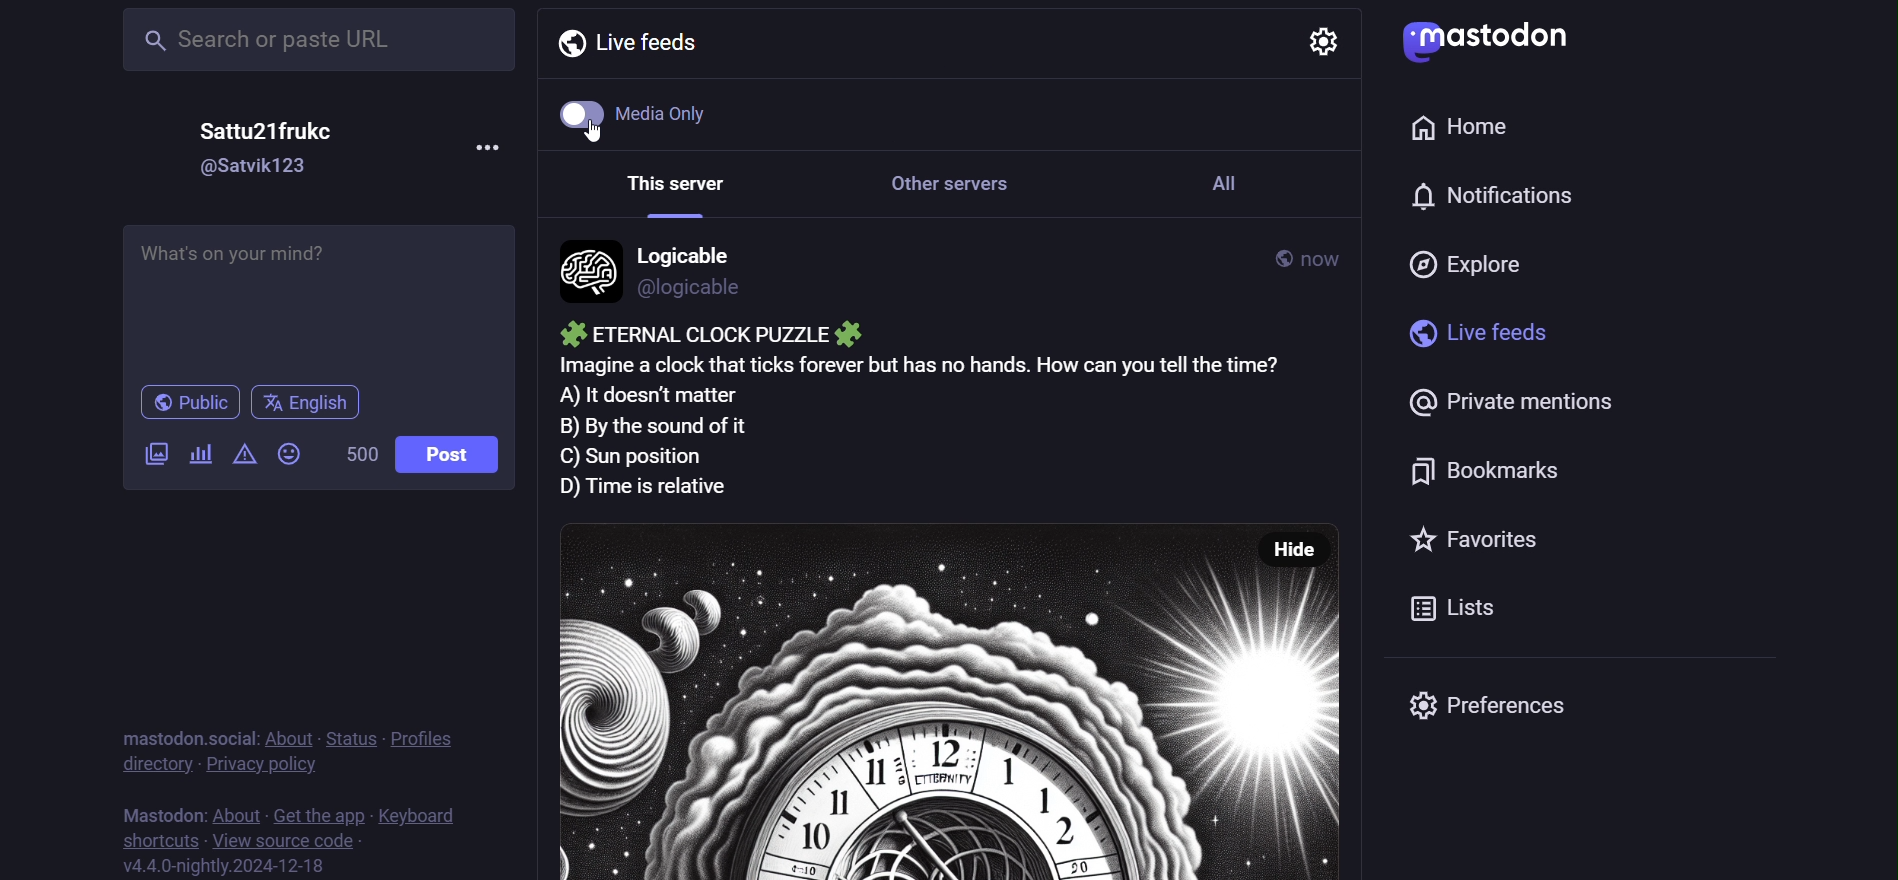 The width and height of the screenshot is (1898, 880). I want to click on live feed, so click(630, 41).